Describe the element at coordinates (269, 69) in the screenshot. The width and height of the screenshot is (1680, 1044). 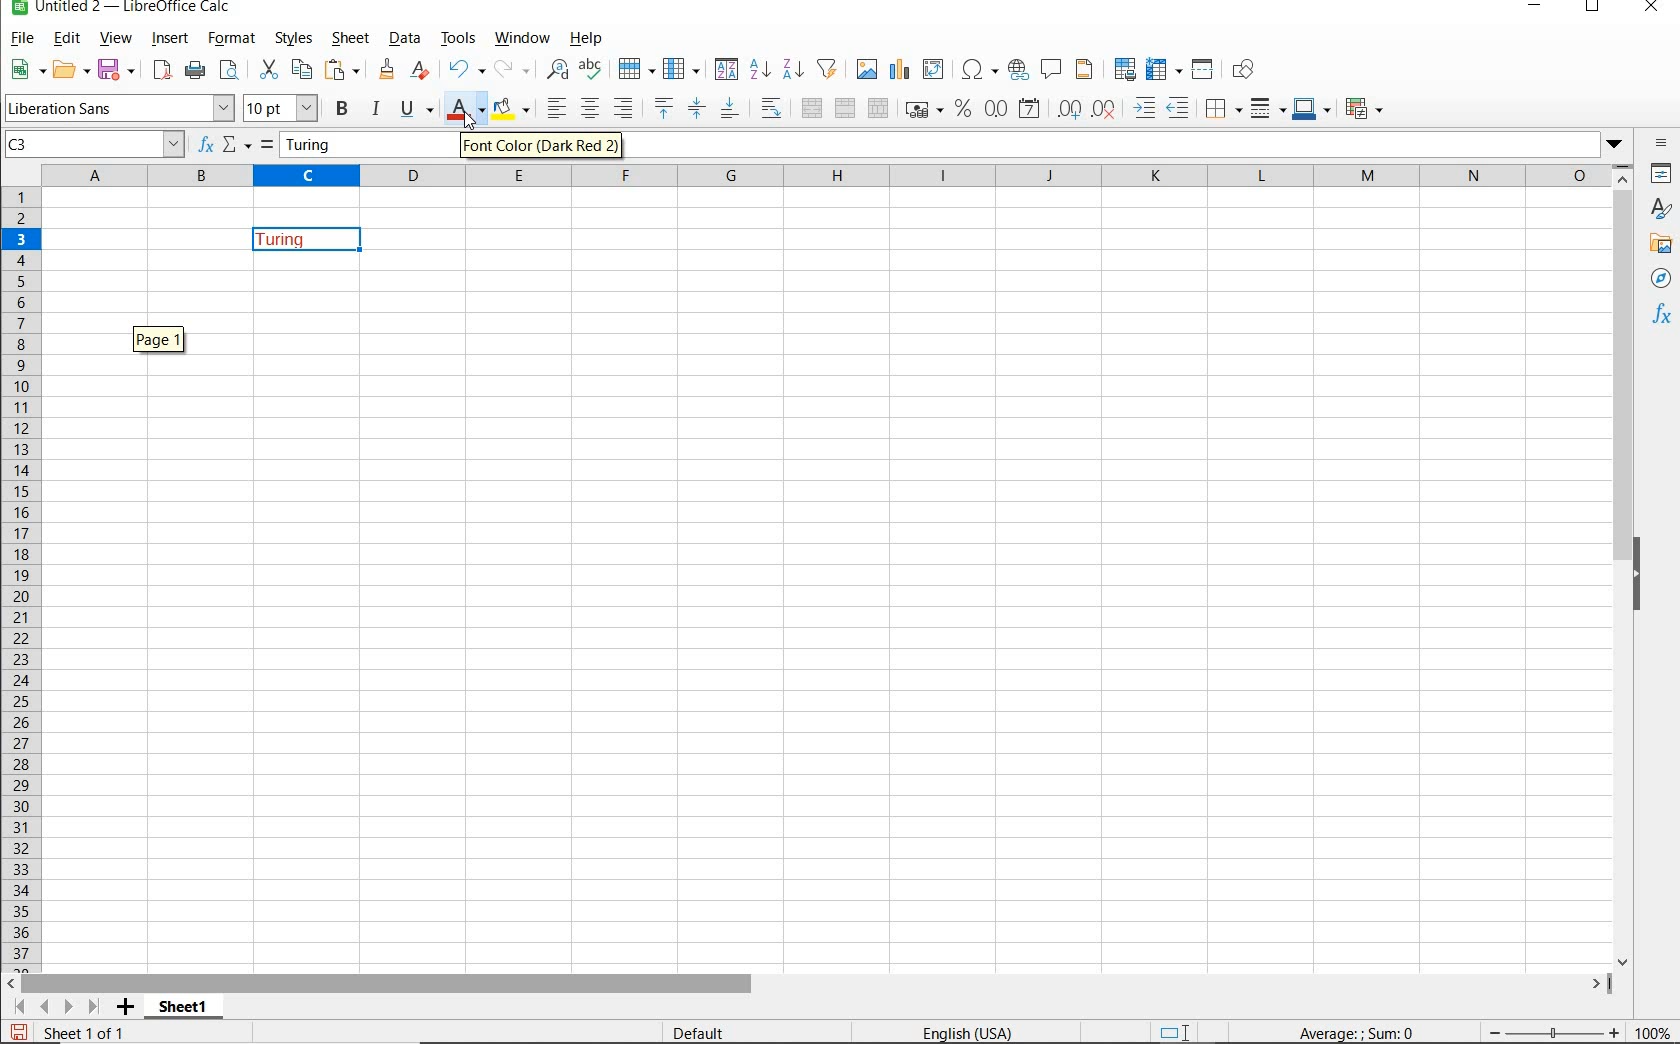
I see `CUT` at that location.